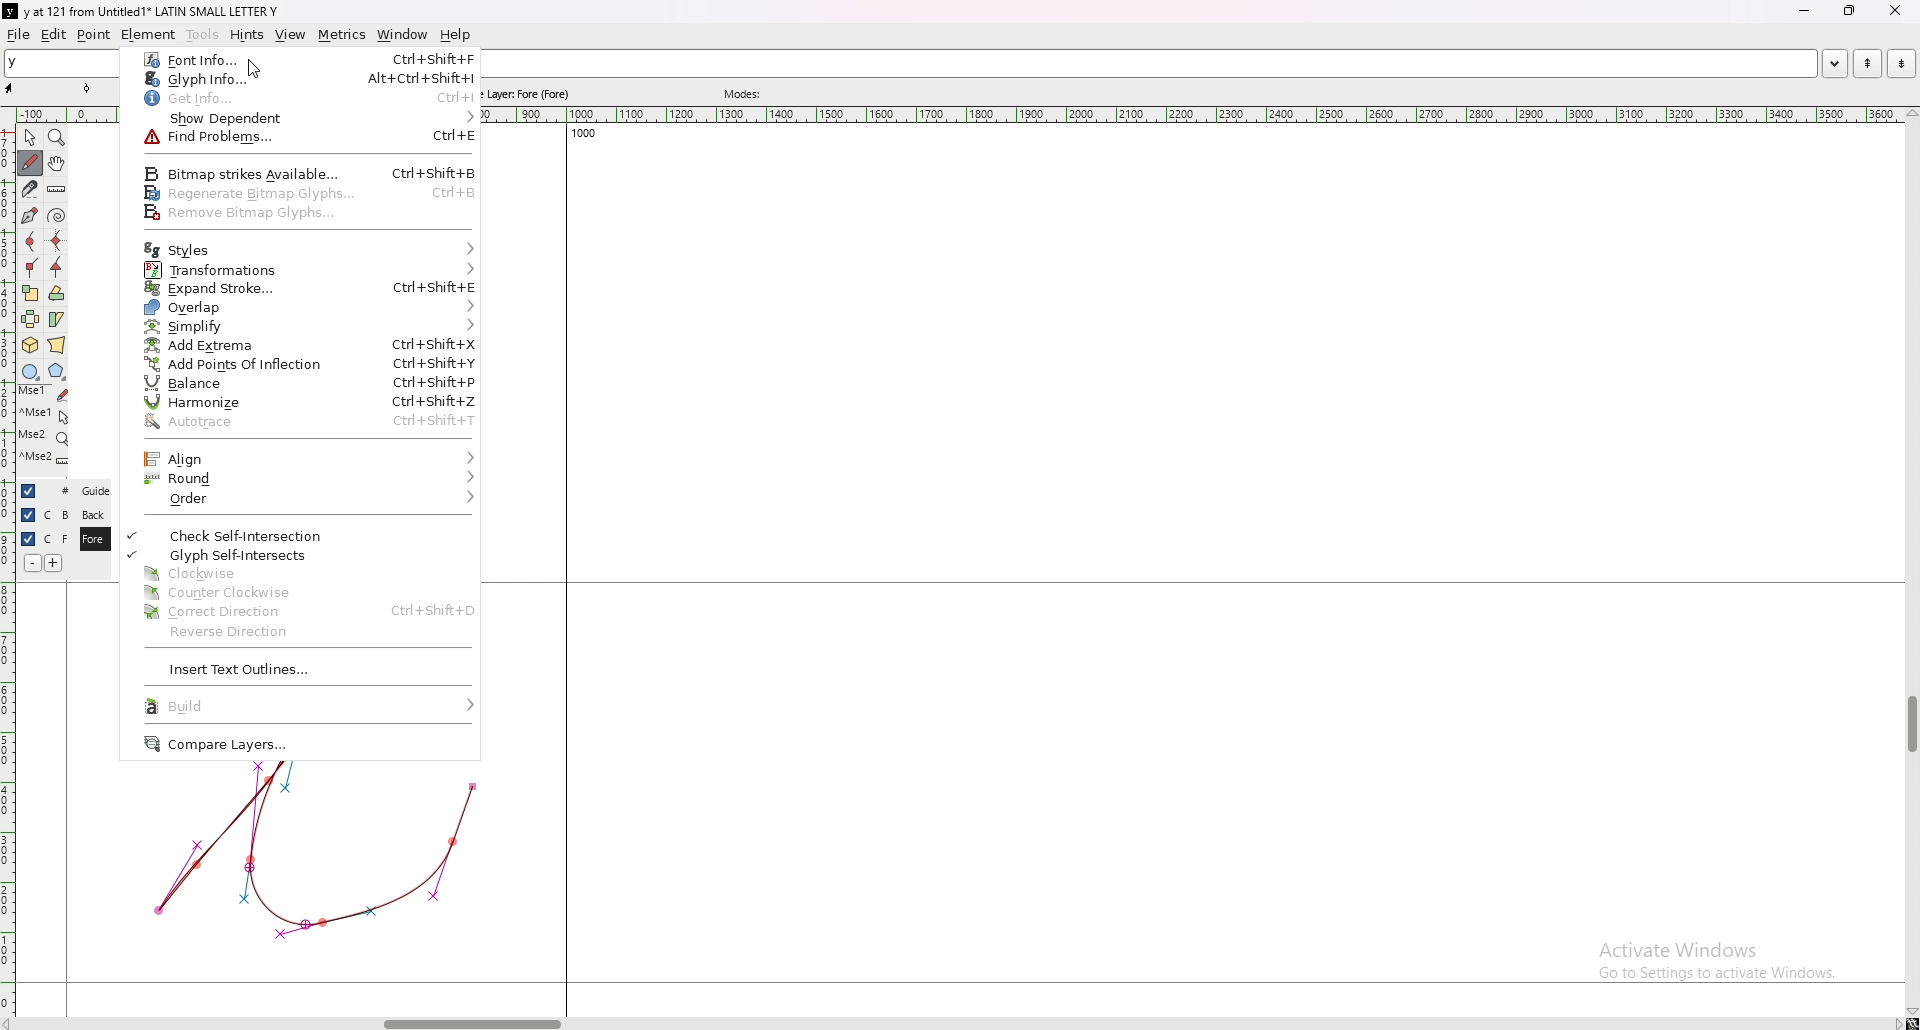 This screenshot has width=1920, height=1030. I want to click on magnify, so click(57, 137).